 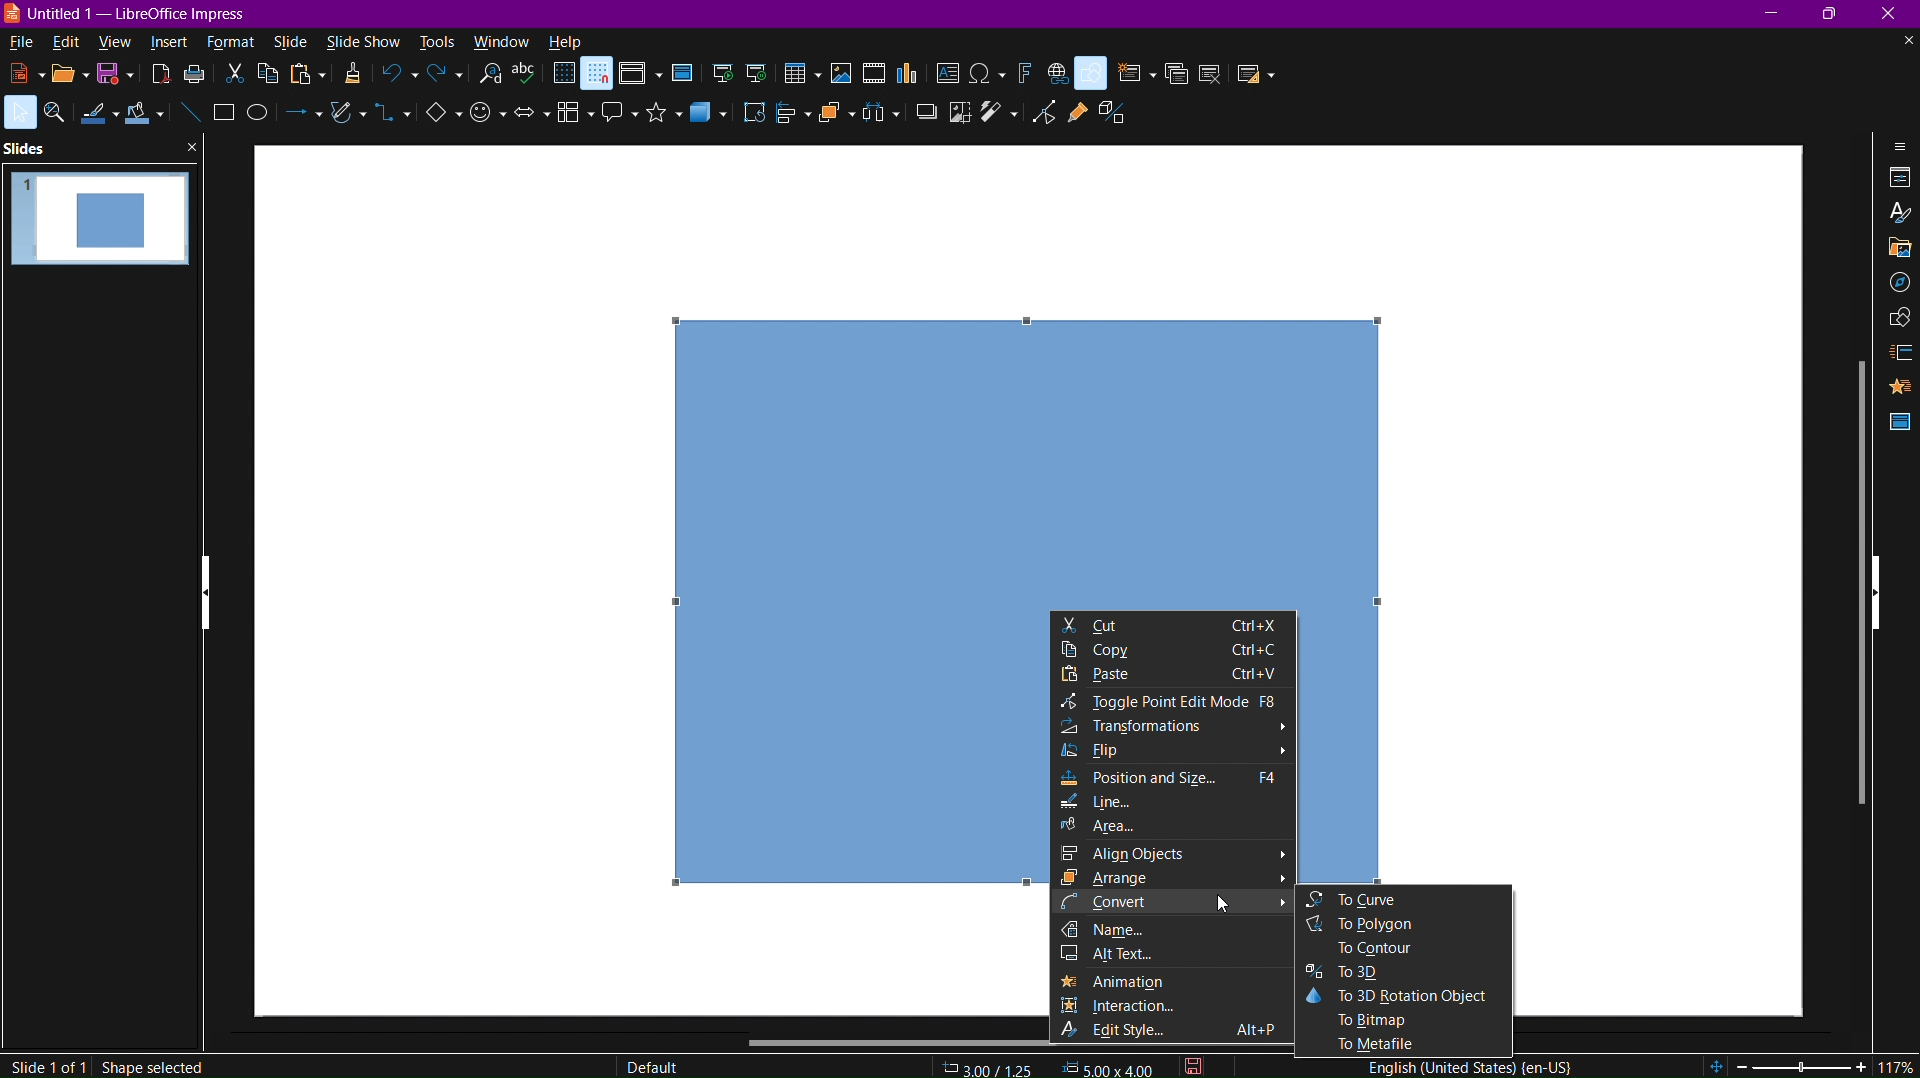 What do you see at coordinates (1253, 73) in the screenshot?
I see `Slide Layout` at bounding box center [1253, 73].